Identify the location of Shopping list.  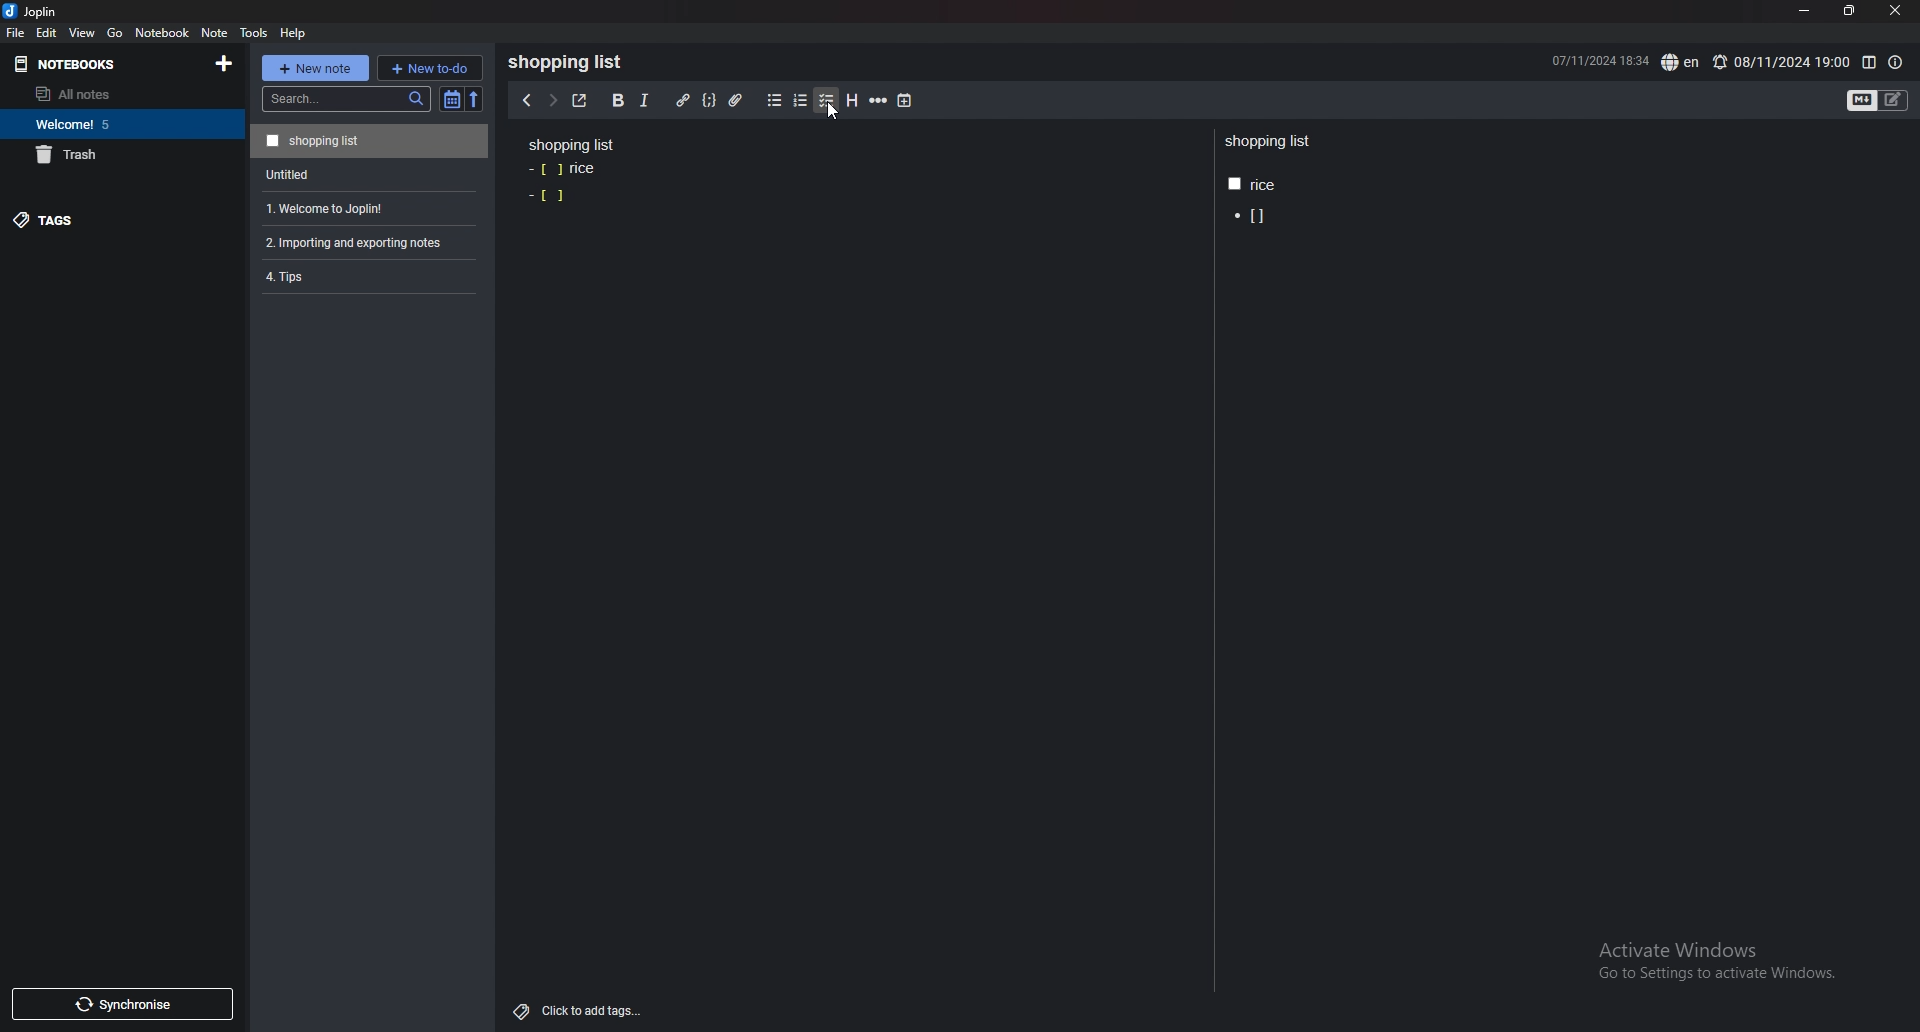
(571, 62).